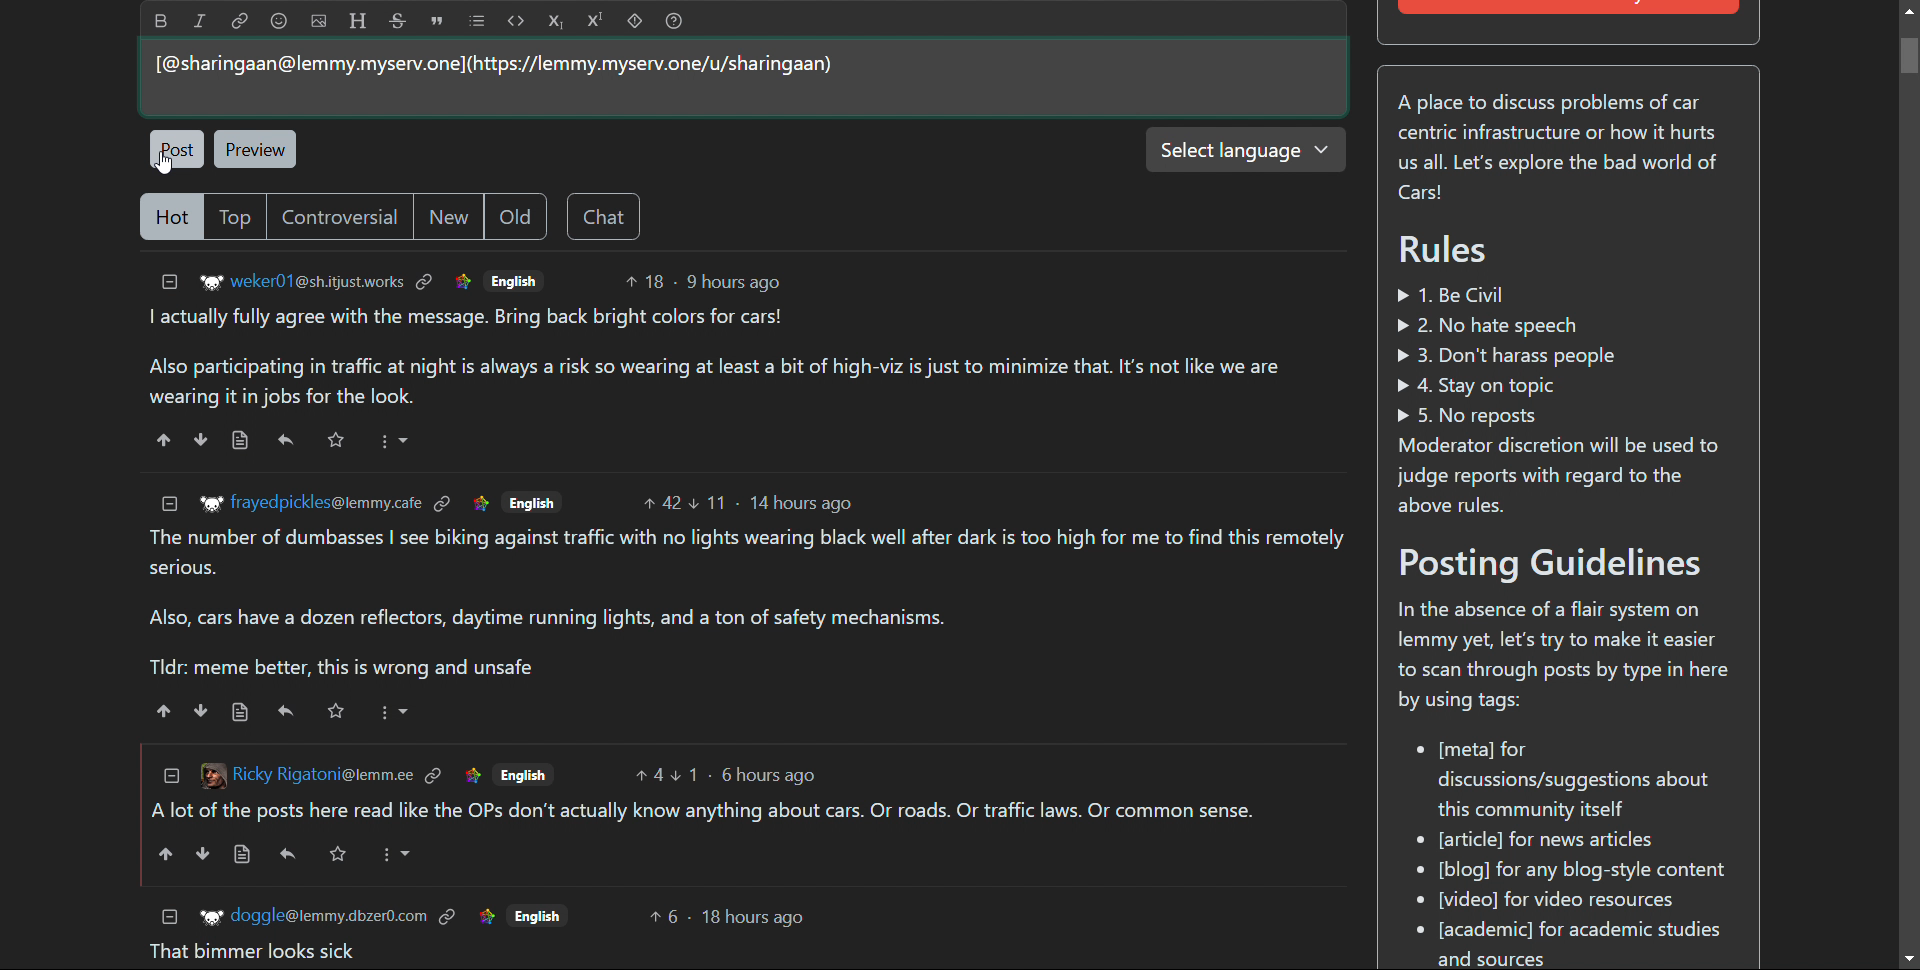  What do you see at coordinates (288, 853) in the screenshot?
I see `reply` at bounding box center [288, 853].